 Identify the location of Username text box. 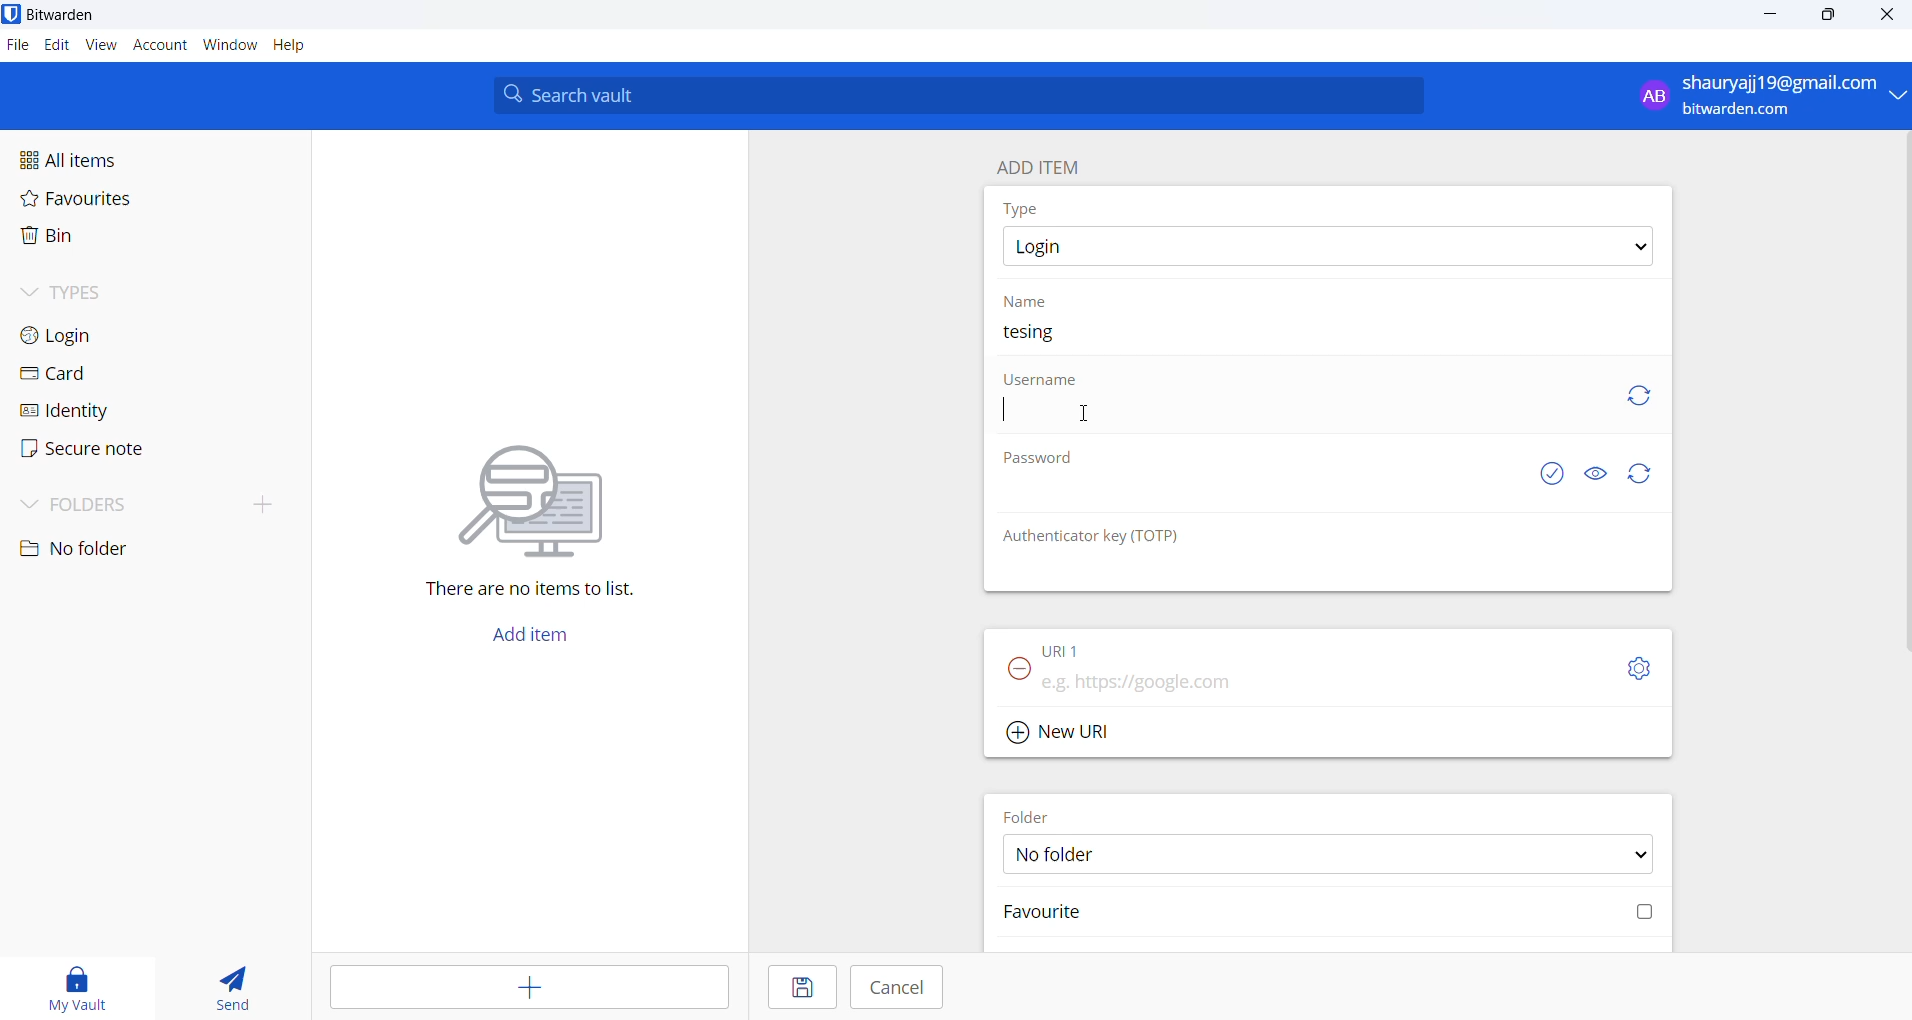
(1291, 416).